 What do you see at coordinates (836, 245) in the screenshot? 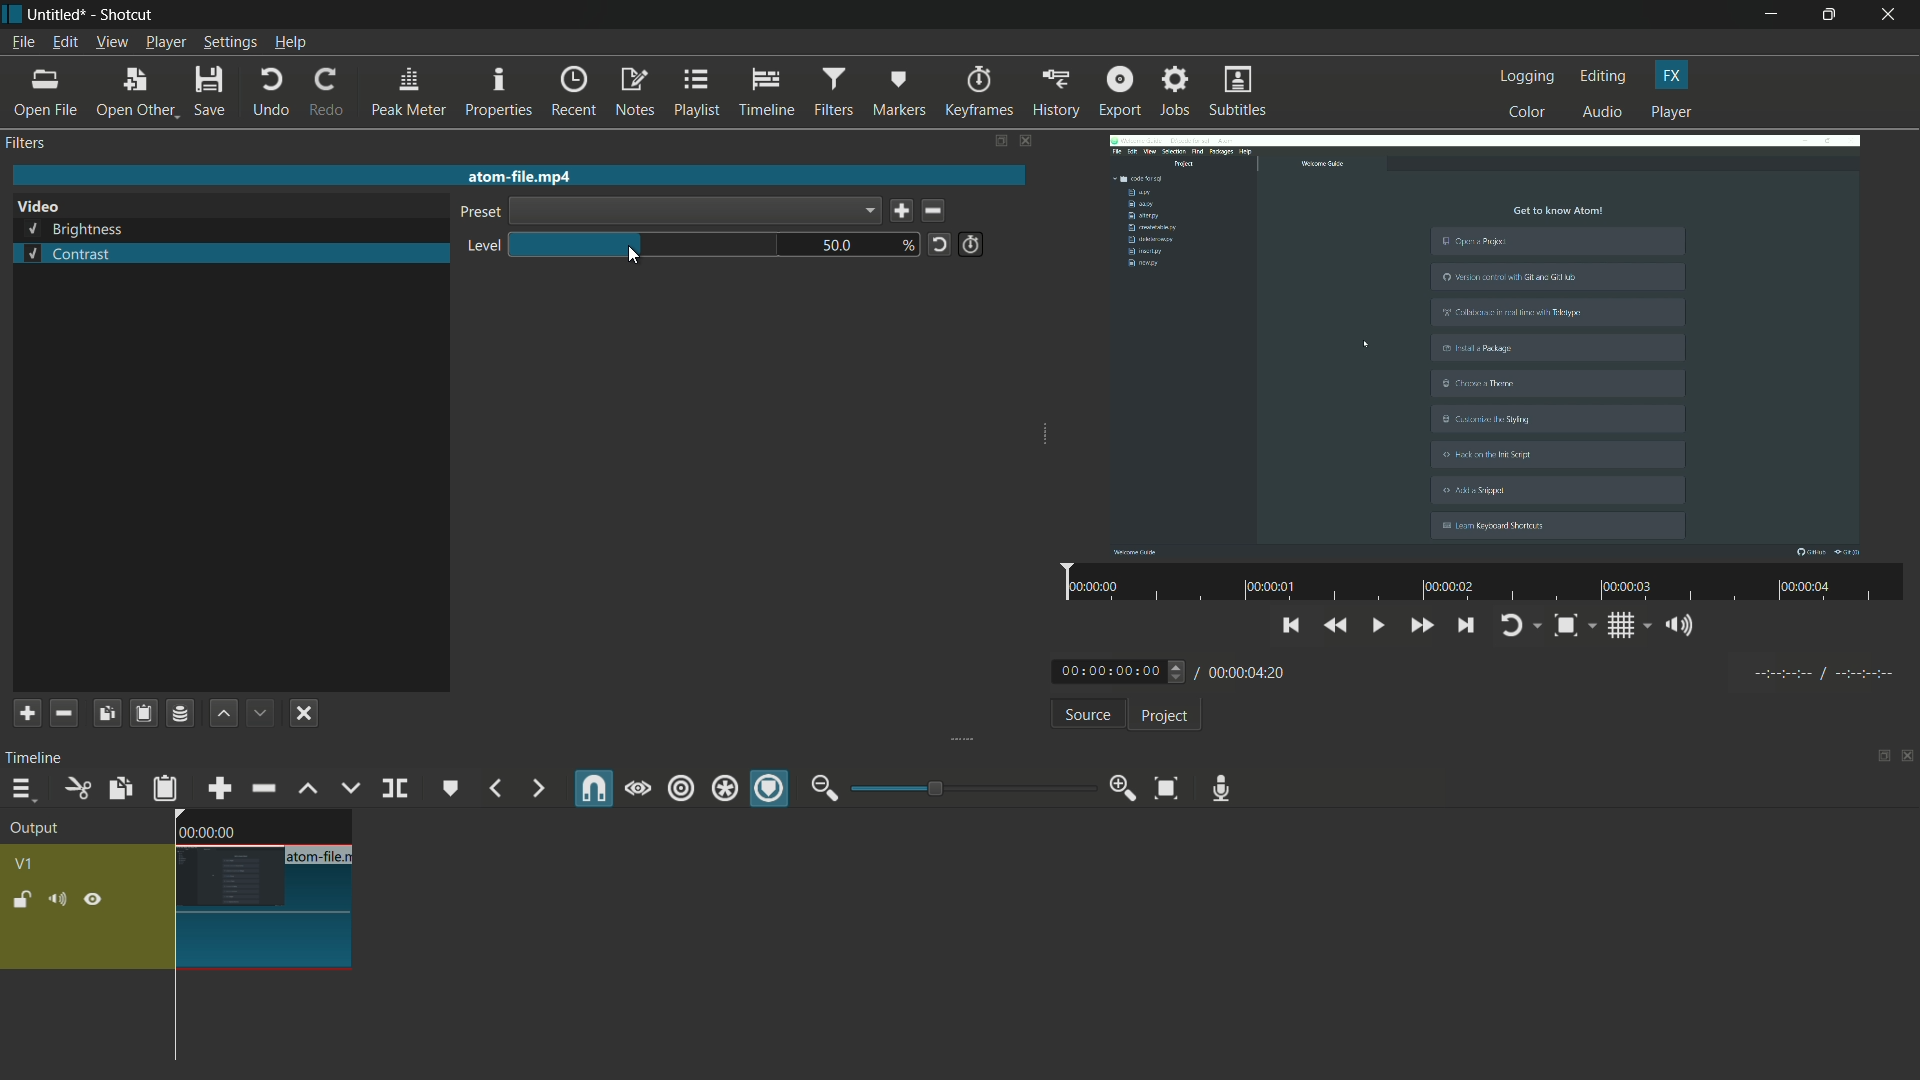
I see `50.0` at bounding box center [836, 245].